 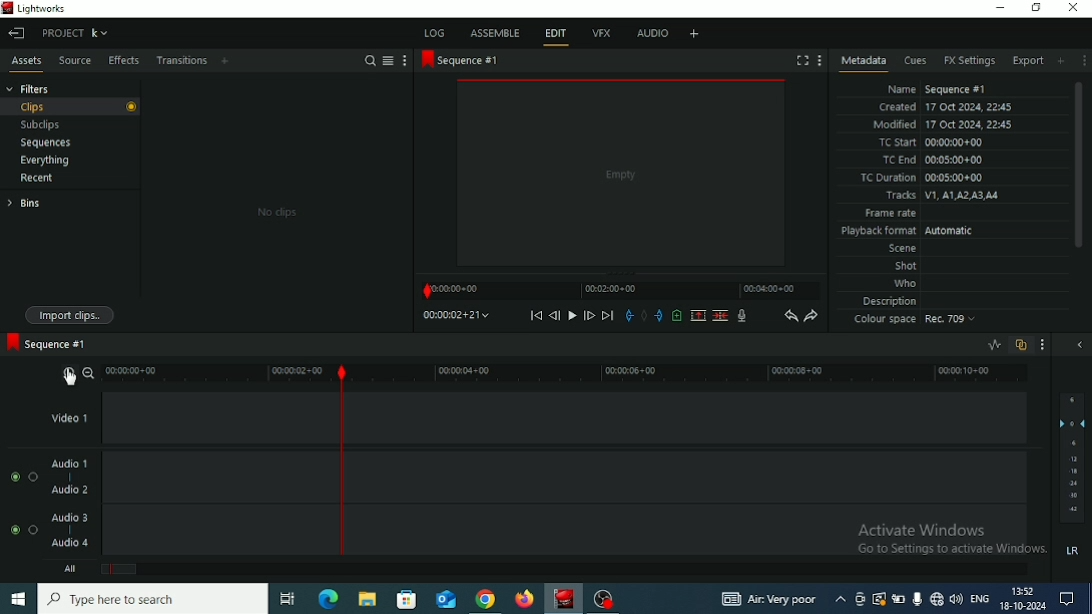 I want to click on Show/hide the full audio mix, so click(x=1079, y=344).